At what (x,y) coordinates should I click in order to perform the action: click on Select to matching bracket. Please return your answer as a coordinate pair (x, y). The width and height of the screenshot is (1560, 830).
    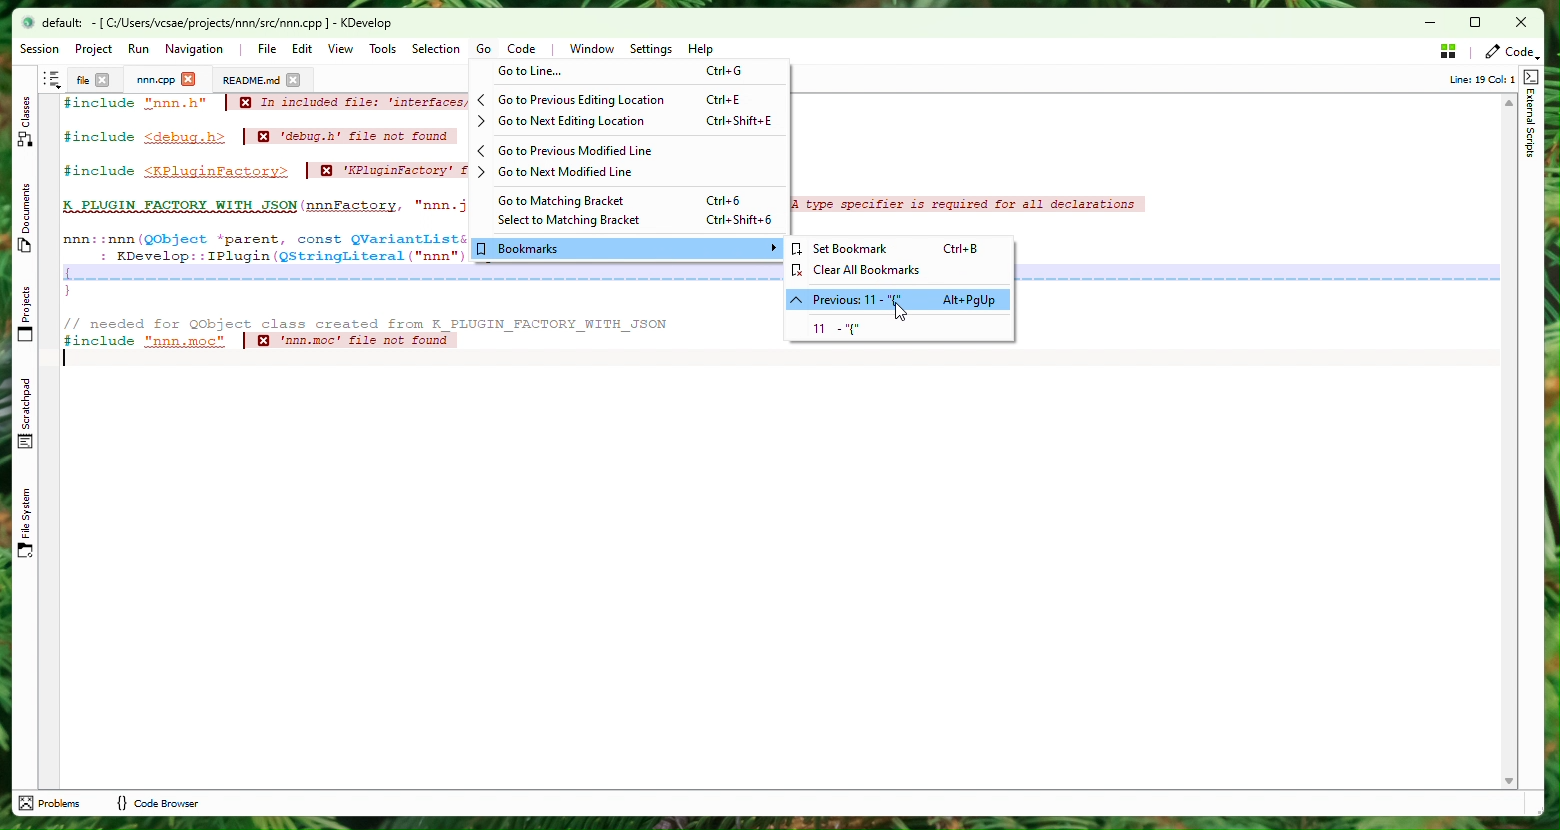
    Looking at the image, I should click on (631, 221).